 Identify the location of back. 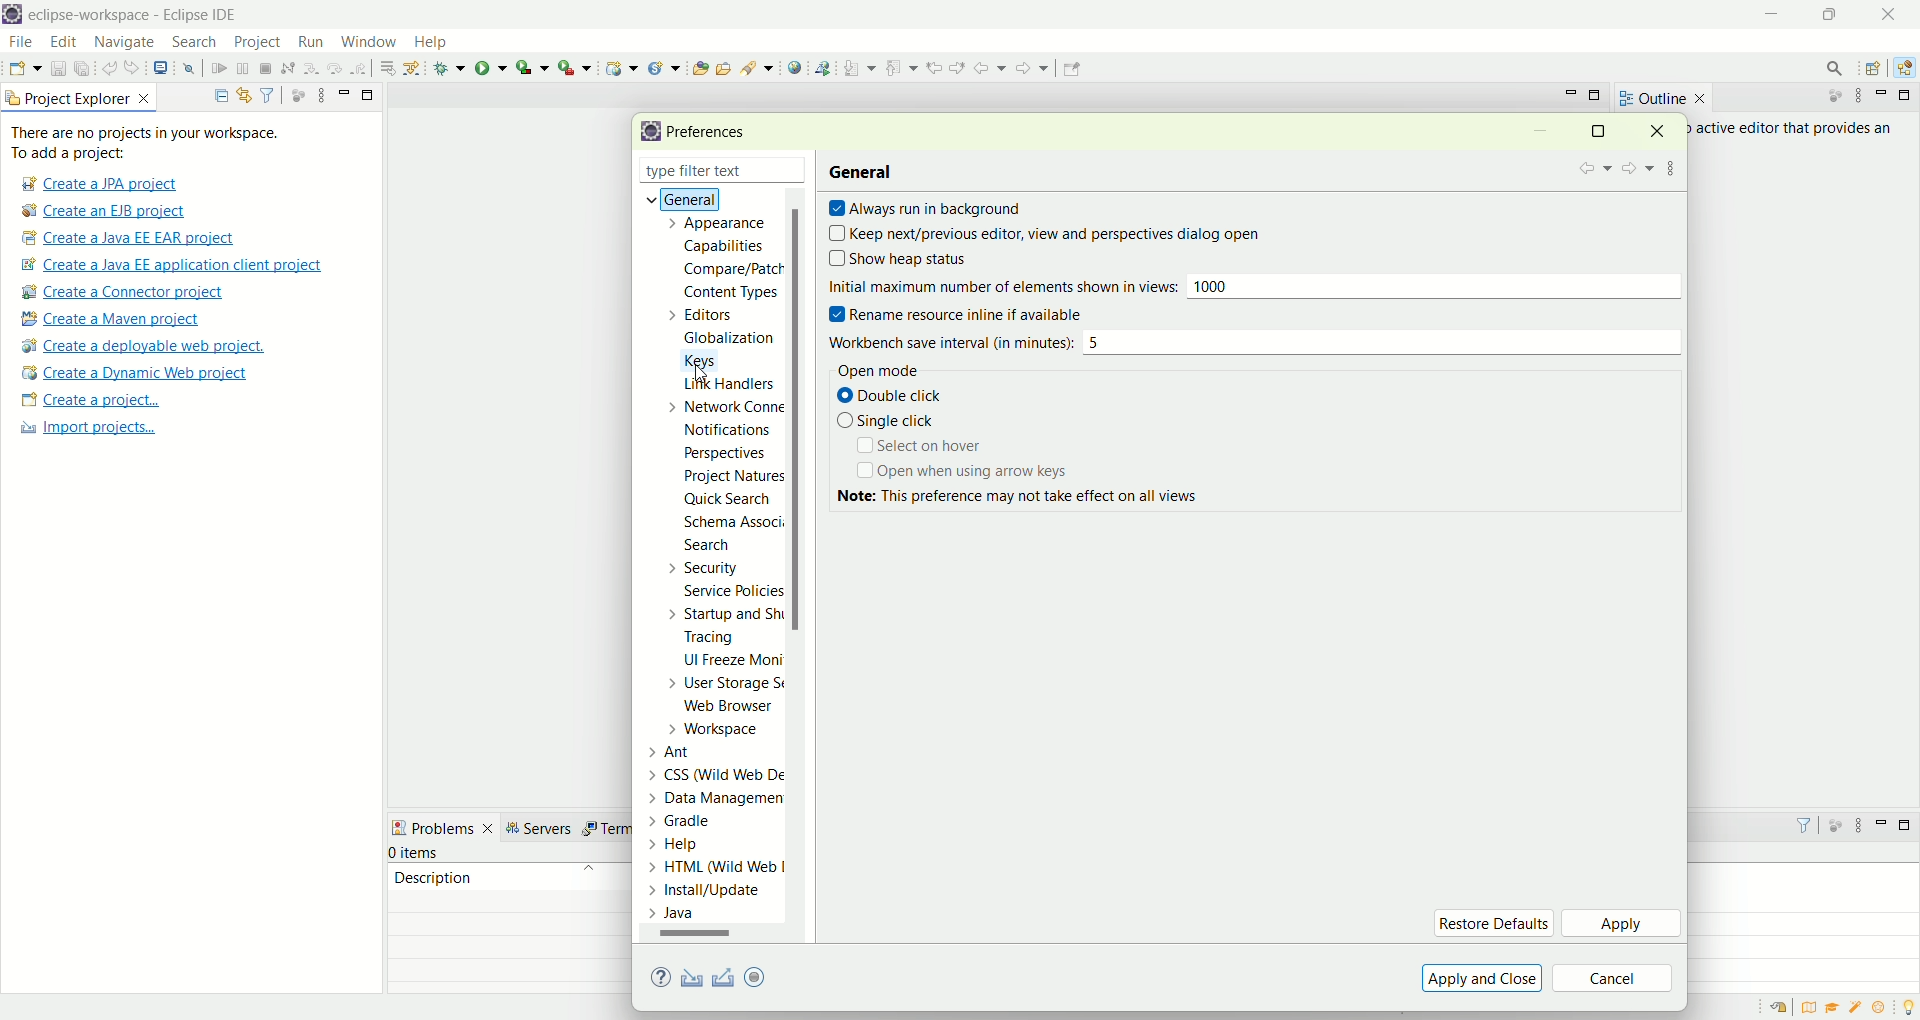
(1592, 169).